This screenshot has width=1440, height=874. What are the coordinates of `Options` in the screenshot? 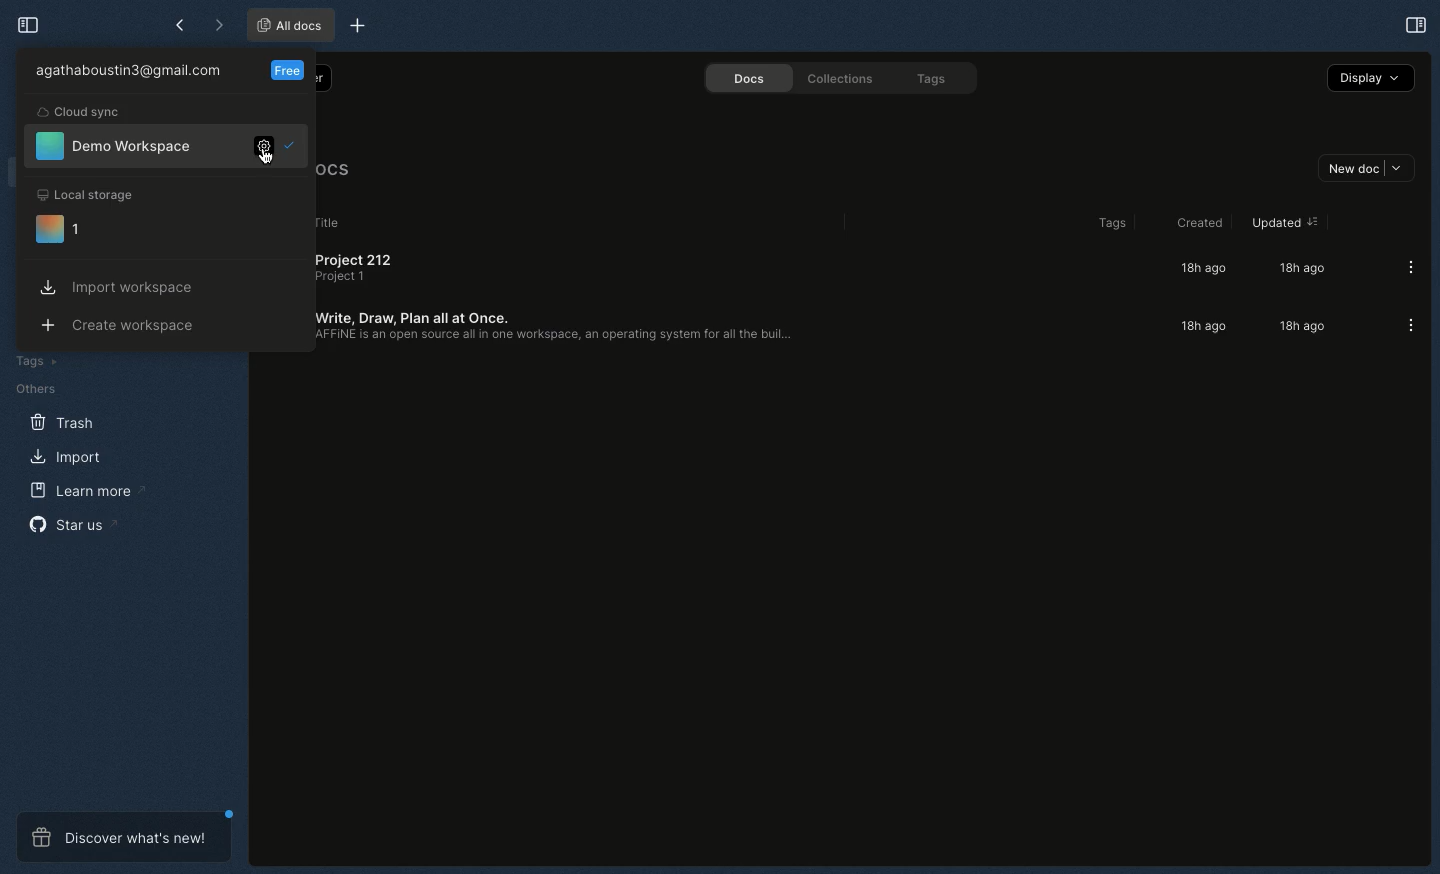 It's located at (1404, 325).